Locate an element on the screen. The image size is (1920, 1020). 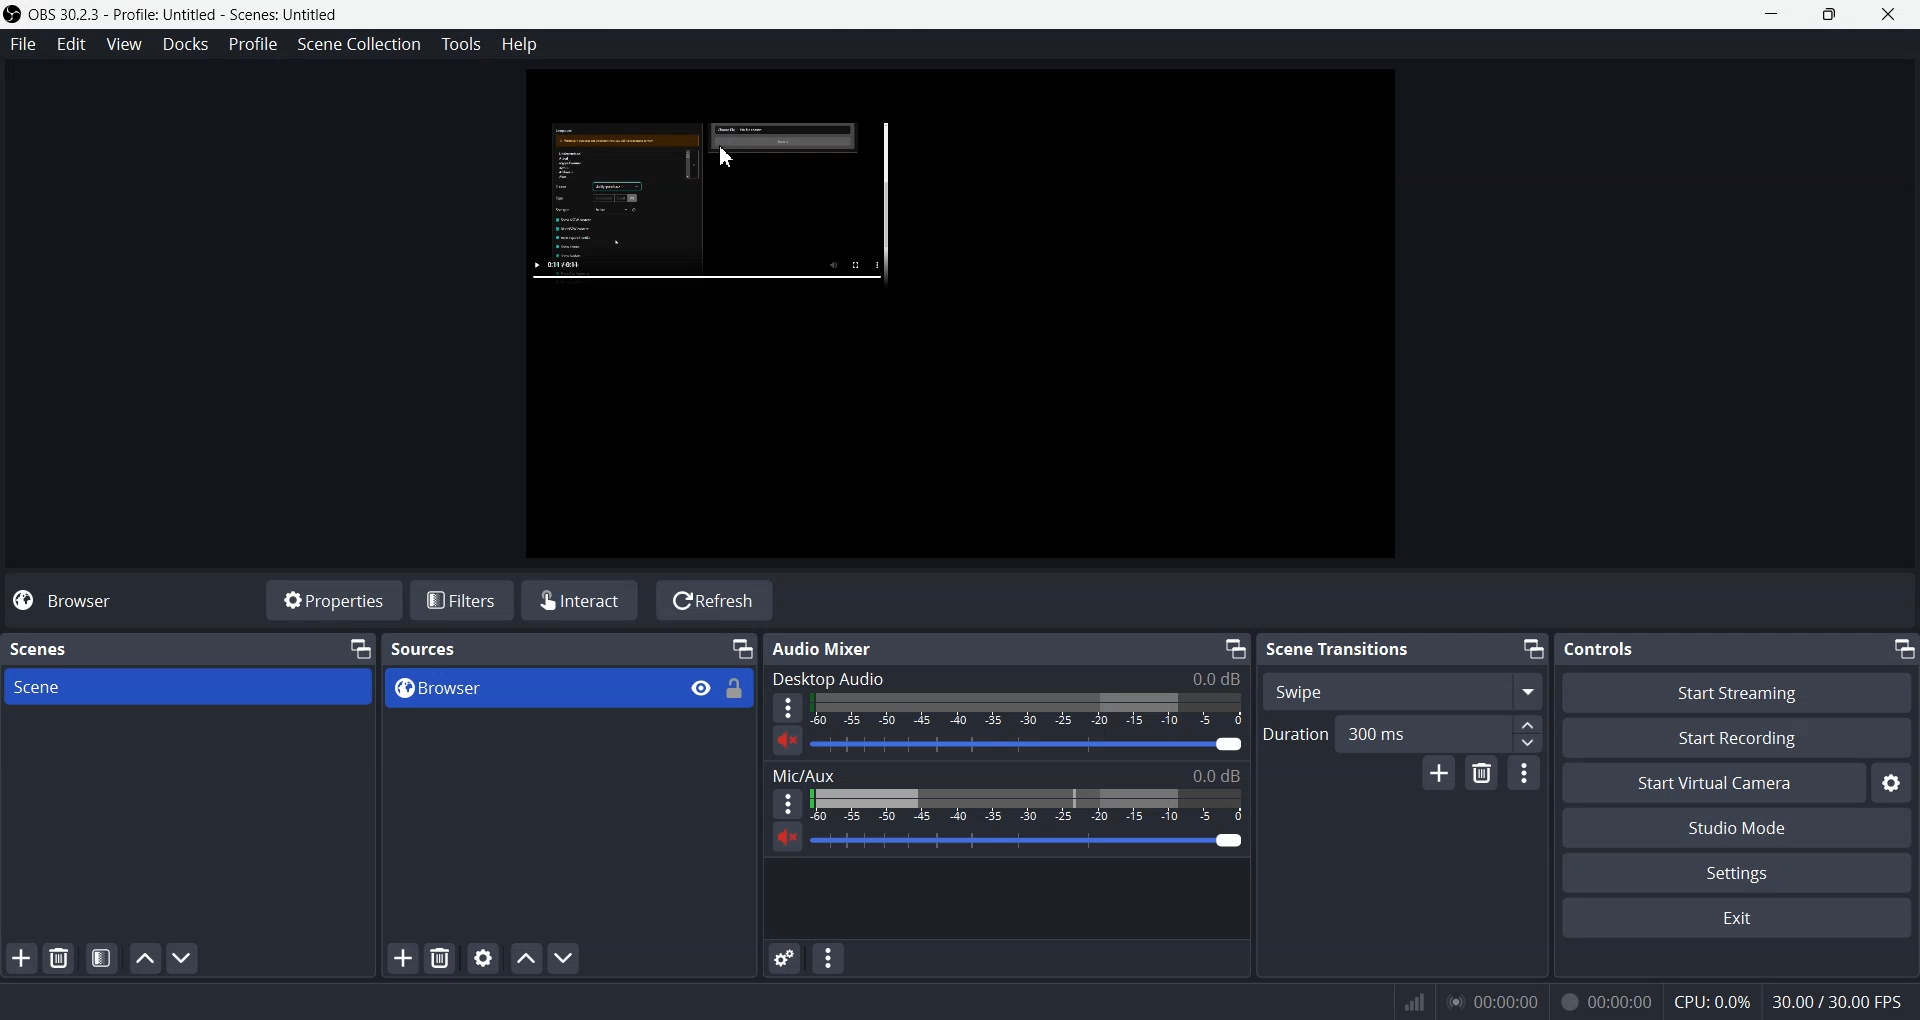
View is located at coordinates (128, 43).